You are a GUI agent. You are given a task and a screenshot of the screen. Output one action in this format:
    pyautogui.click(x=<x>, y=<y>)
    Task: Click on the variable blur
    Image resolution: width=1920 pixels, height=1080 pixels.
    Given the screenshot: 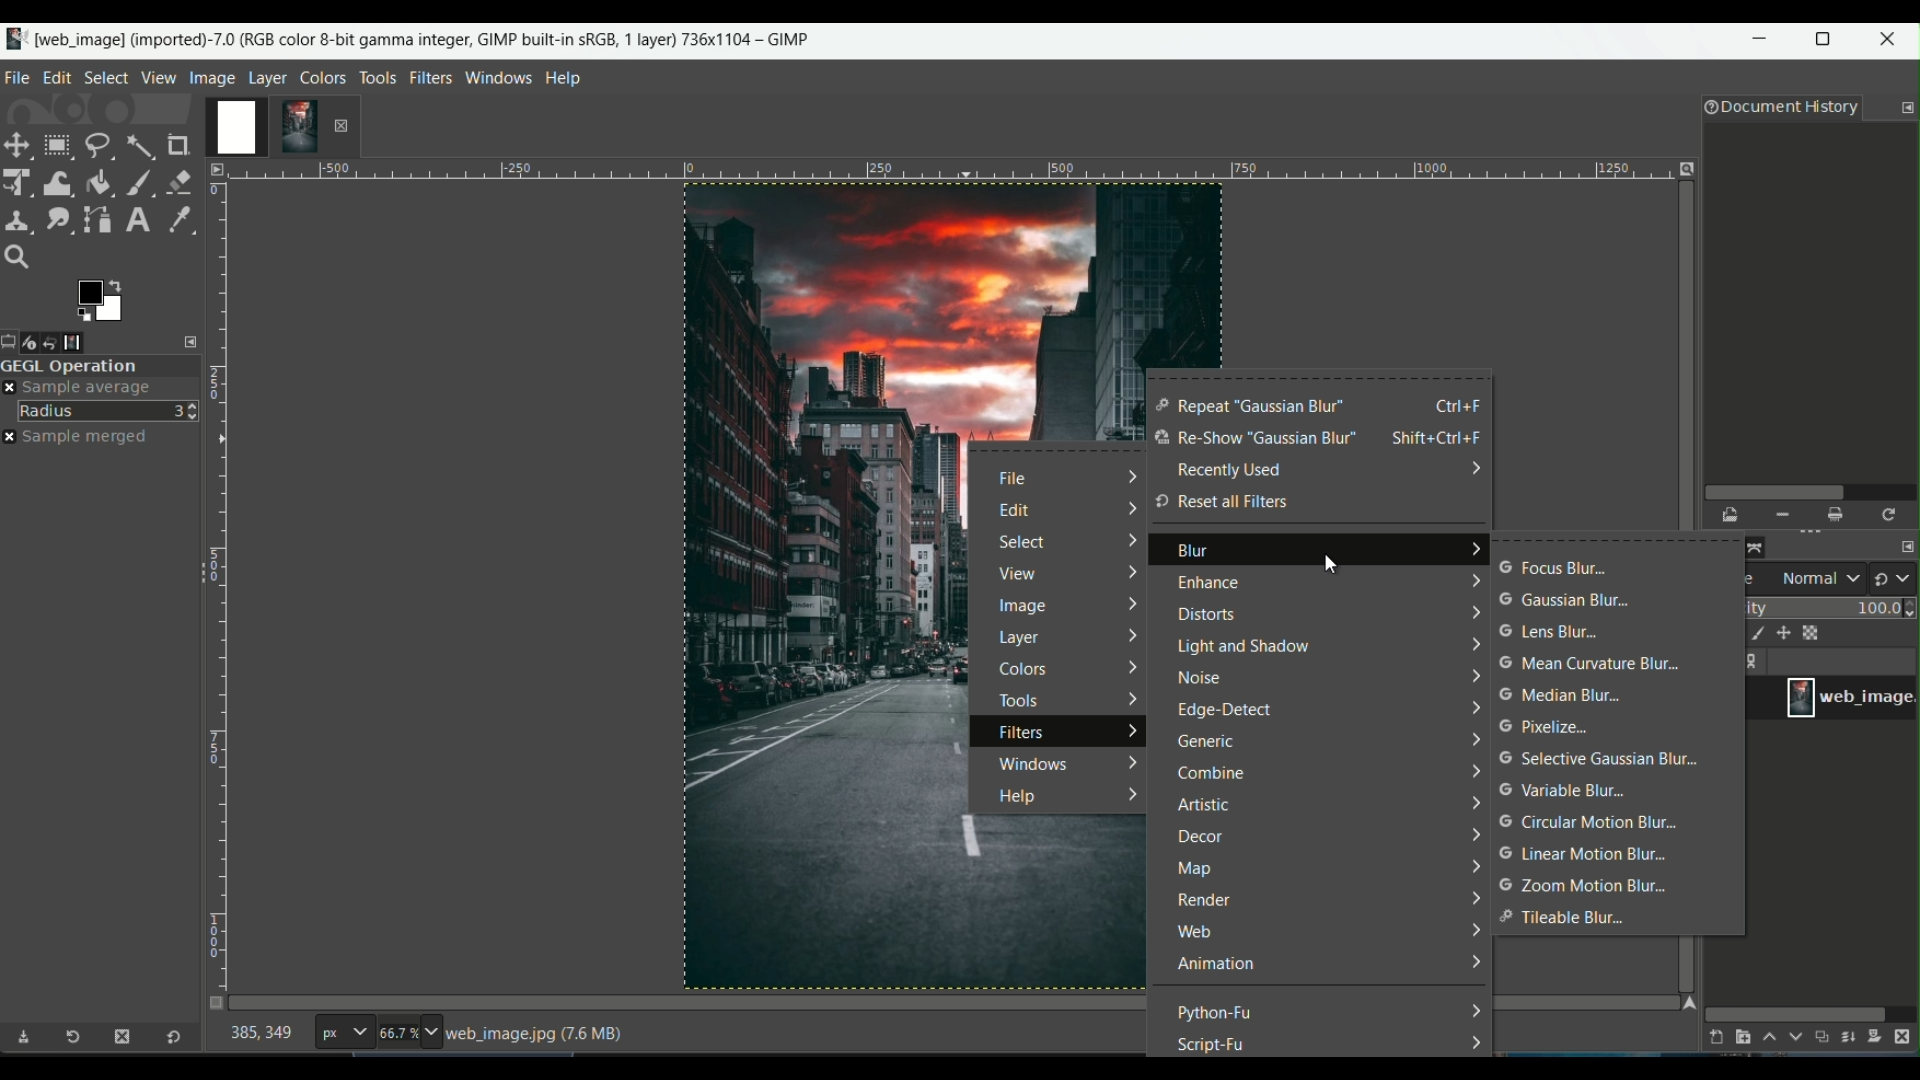 What is the action you would take?
    pyautogui.click(x=1561, y=791)
    